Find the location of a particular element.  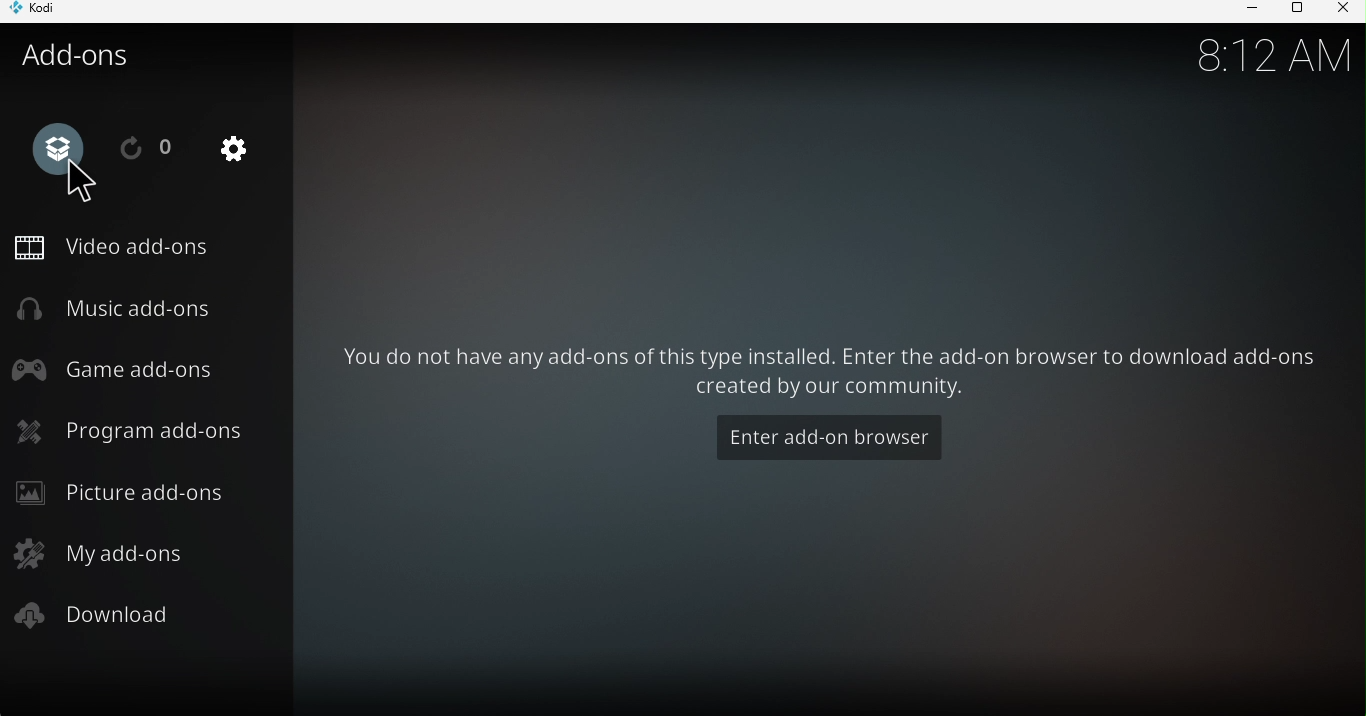

Music add-ons is located at coordinates (126, 308).